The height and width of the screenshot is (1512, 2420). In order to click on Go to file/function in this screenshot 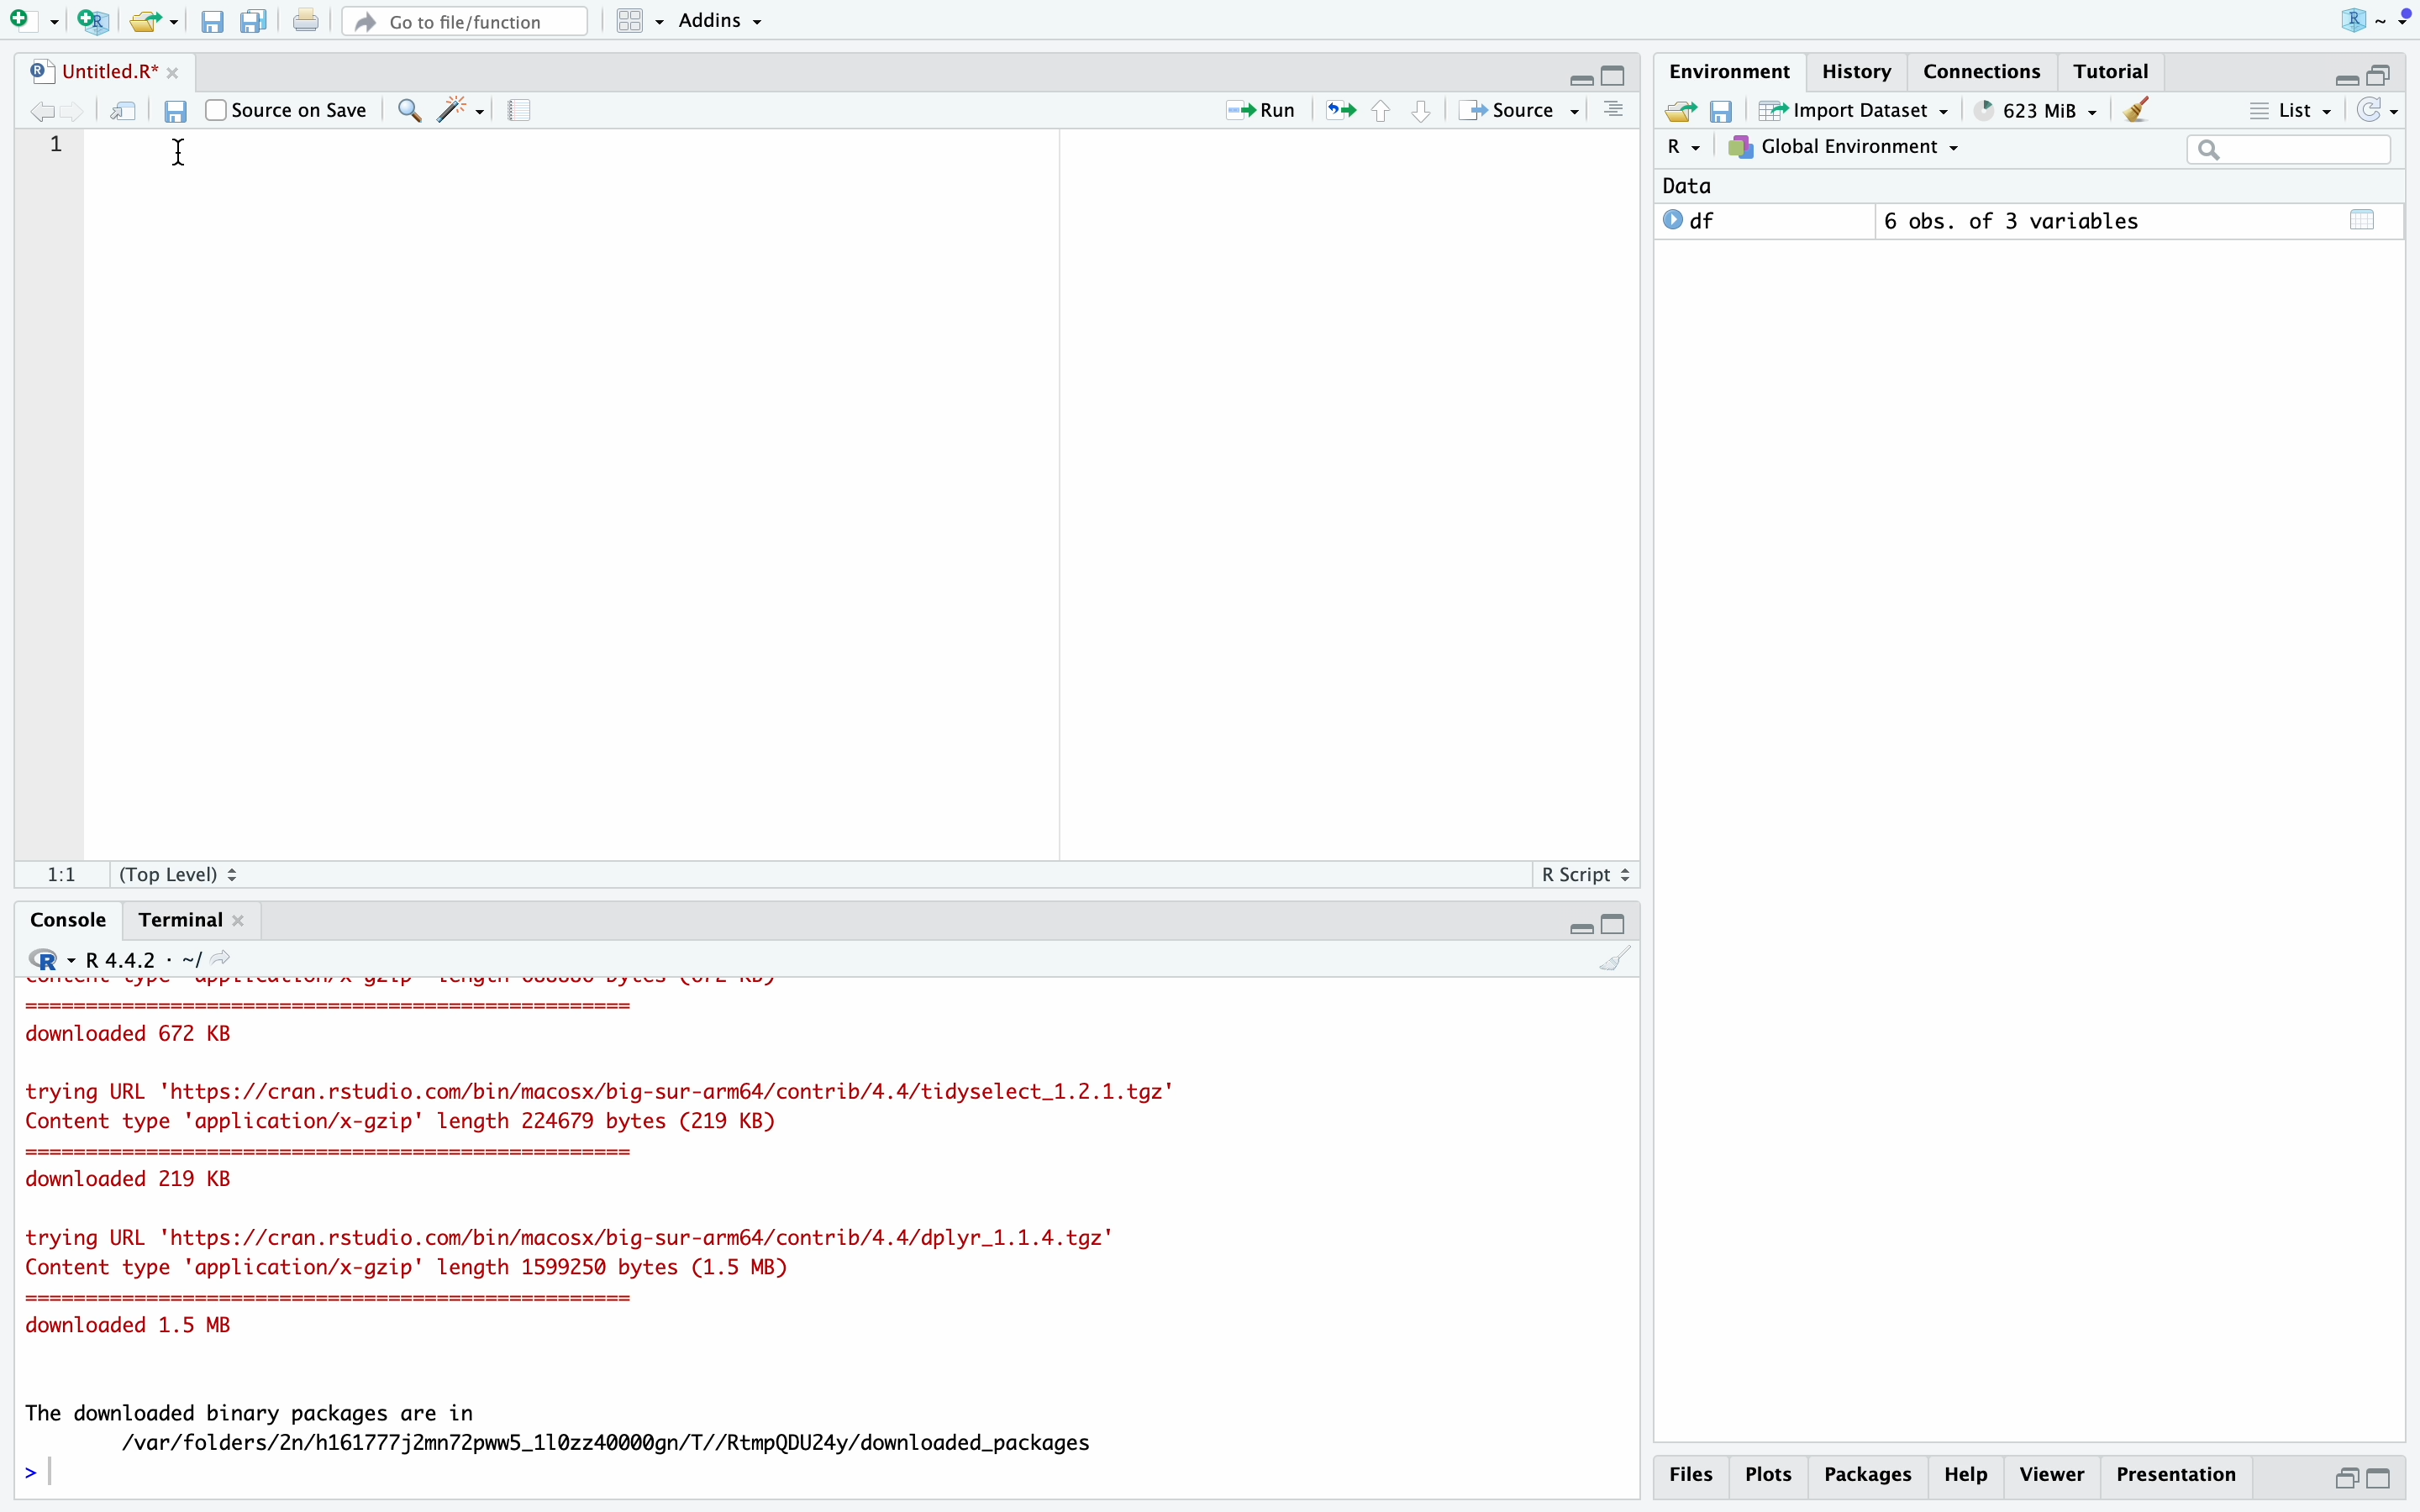, I will do `click(461, 22)`.